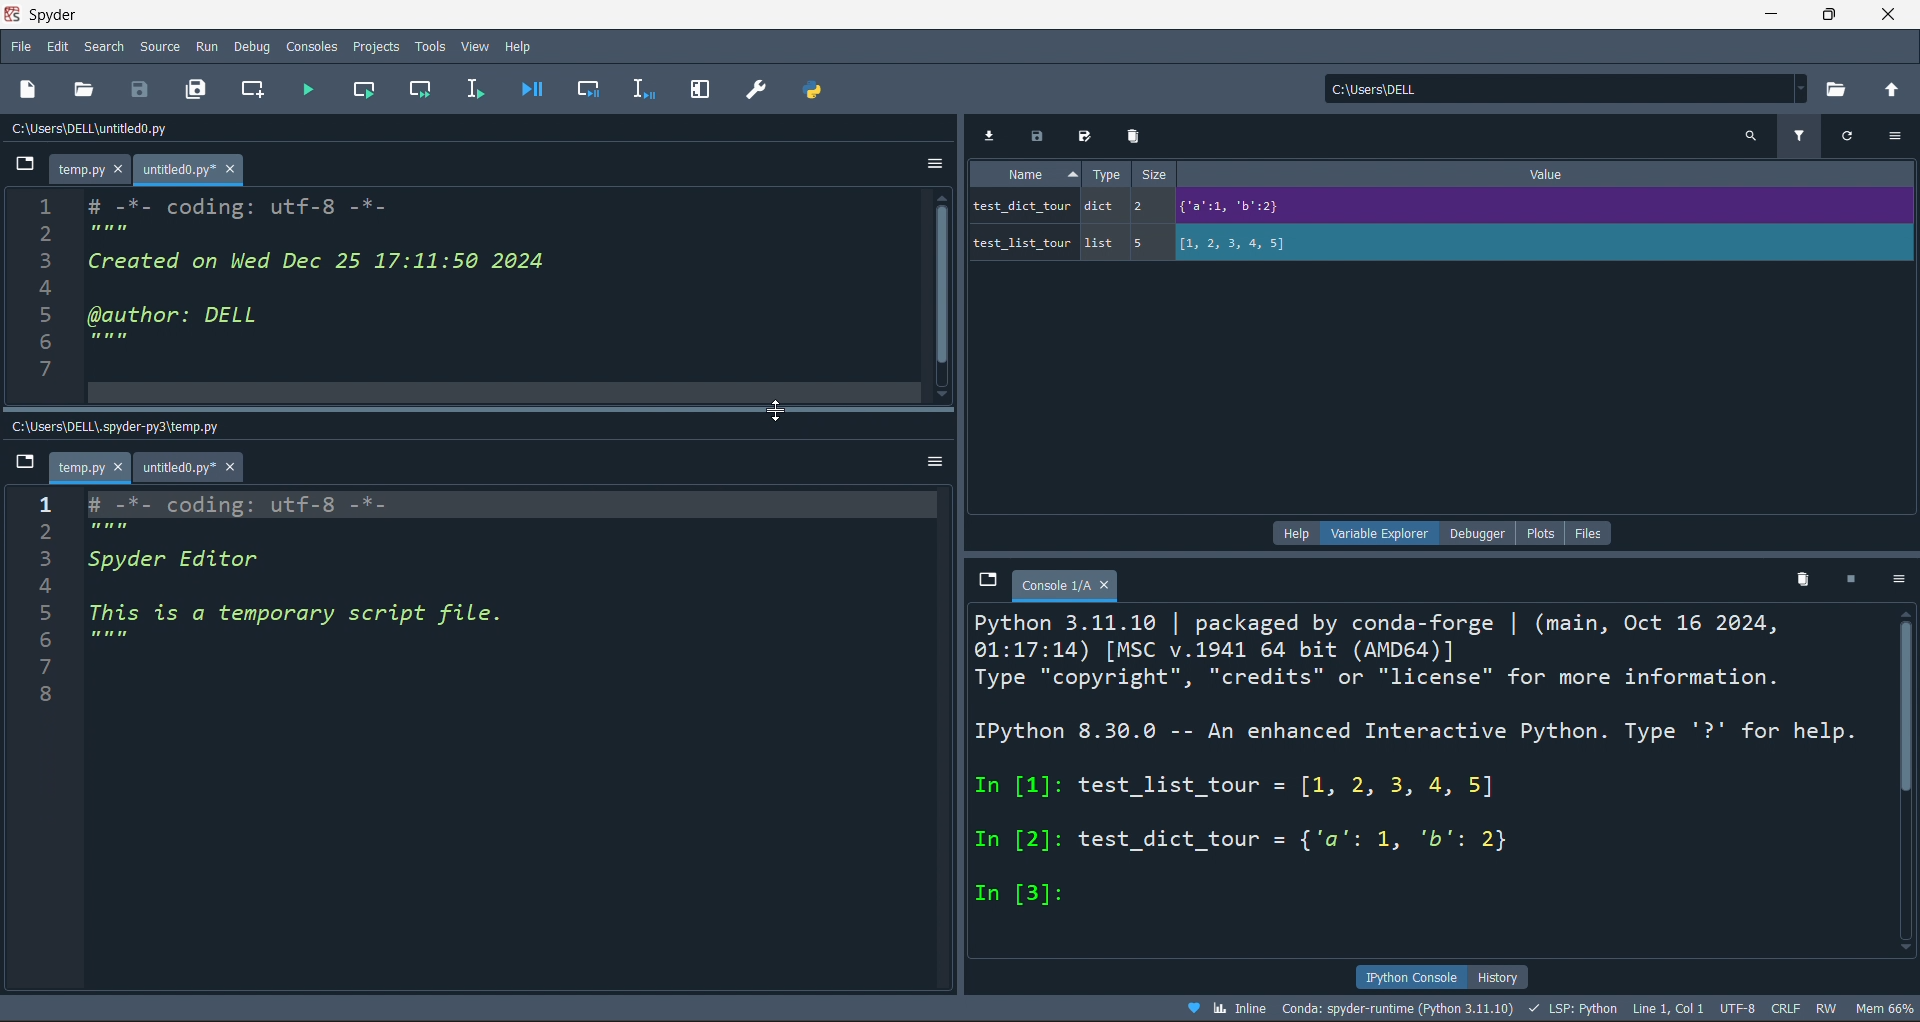 The height and width of the screenshot is (1022, 1920). What do you see at coordinates (992, 134) in the screenshot?
I see `import data` at bounding box center [992, 134].